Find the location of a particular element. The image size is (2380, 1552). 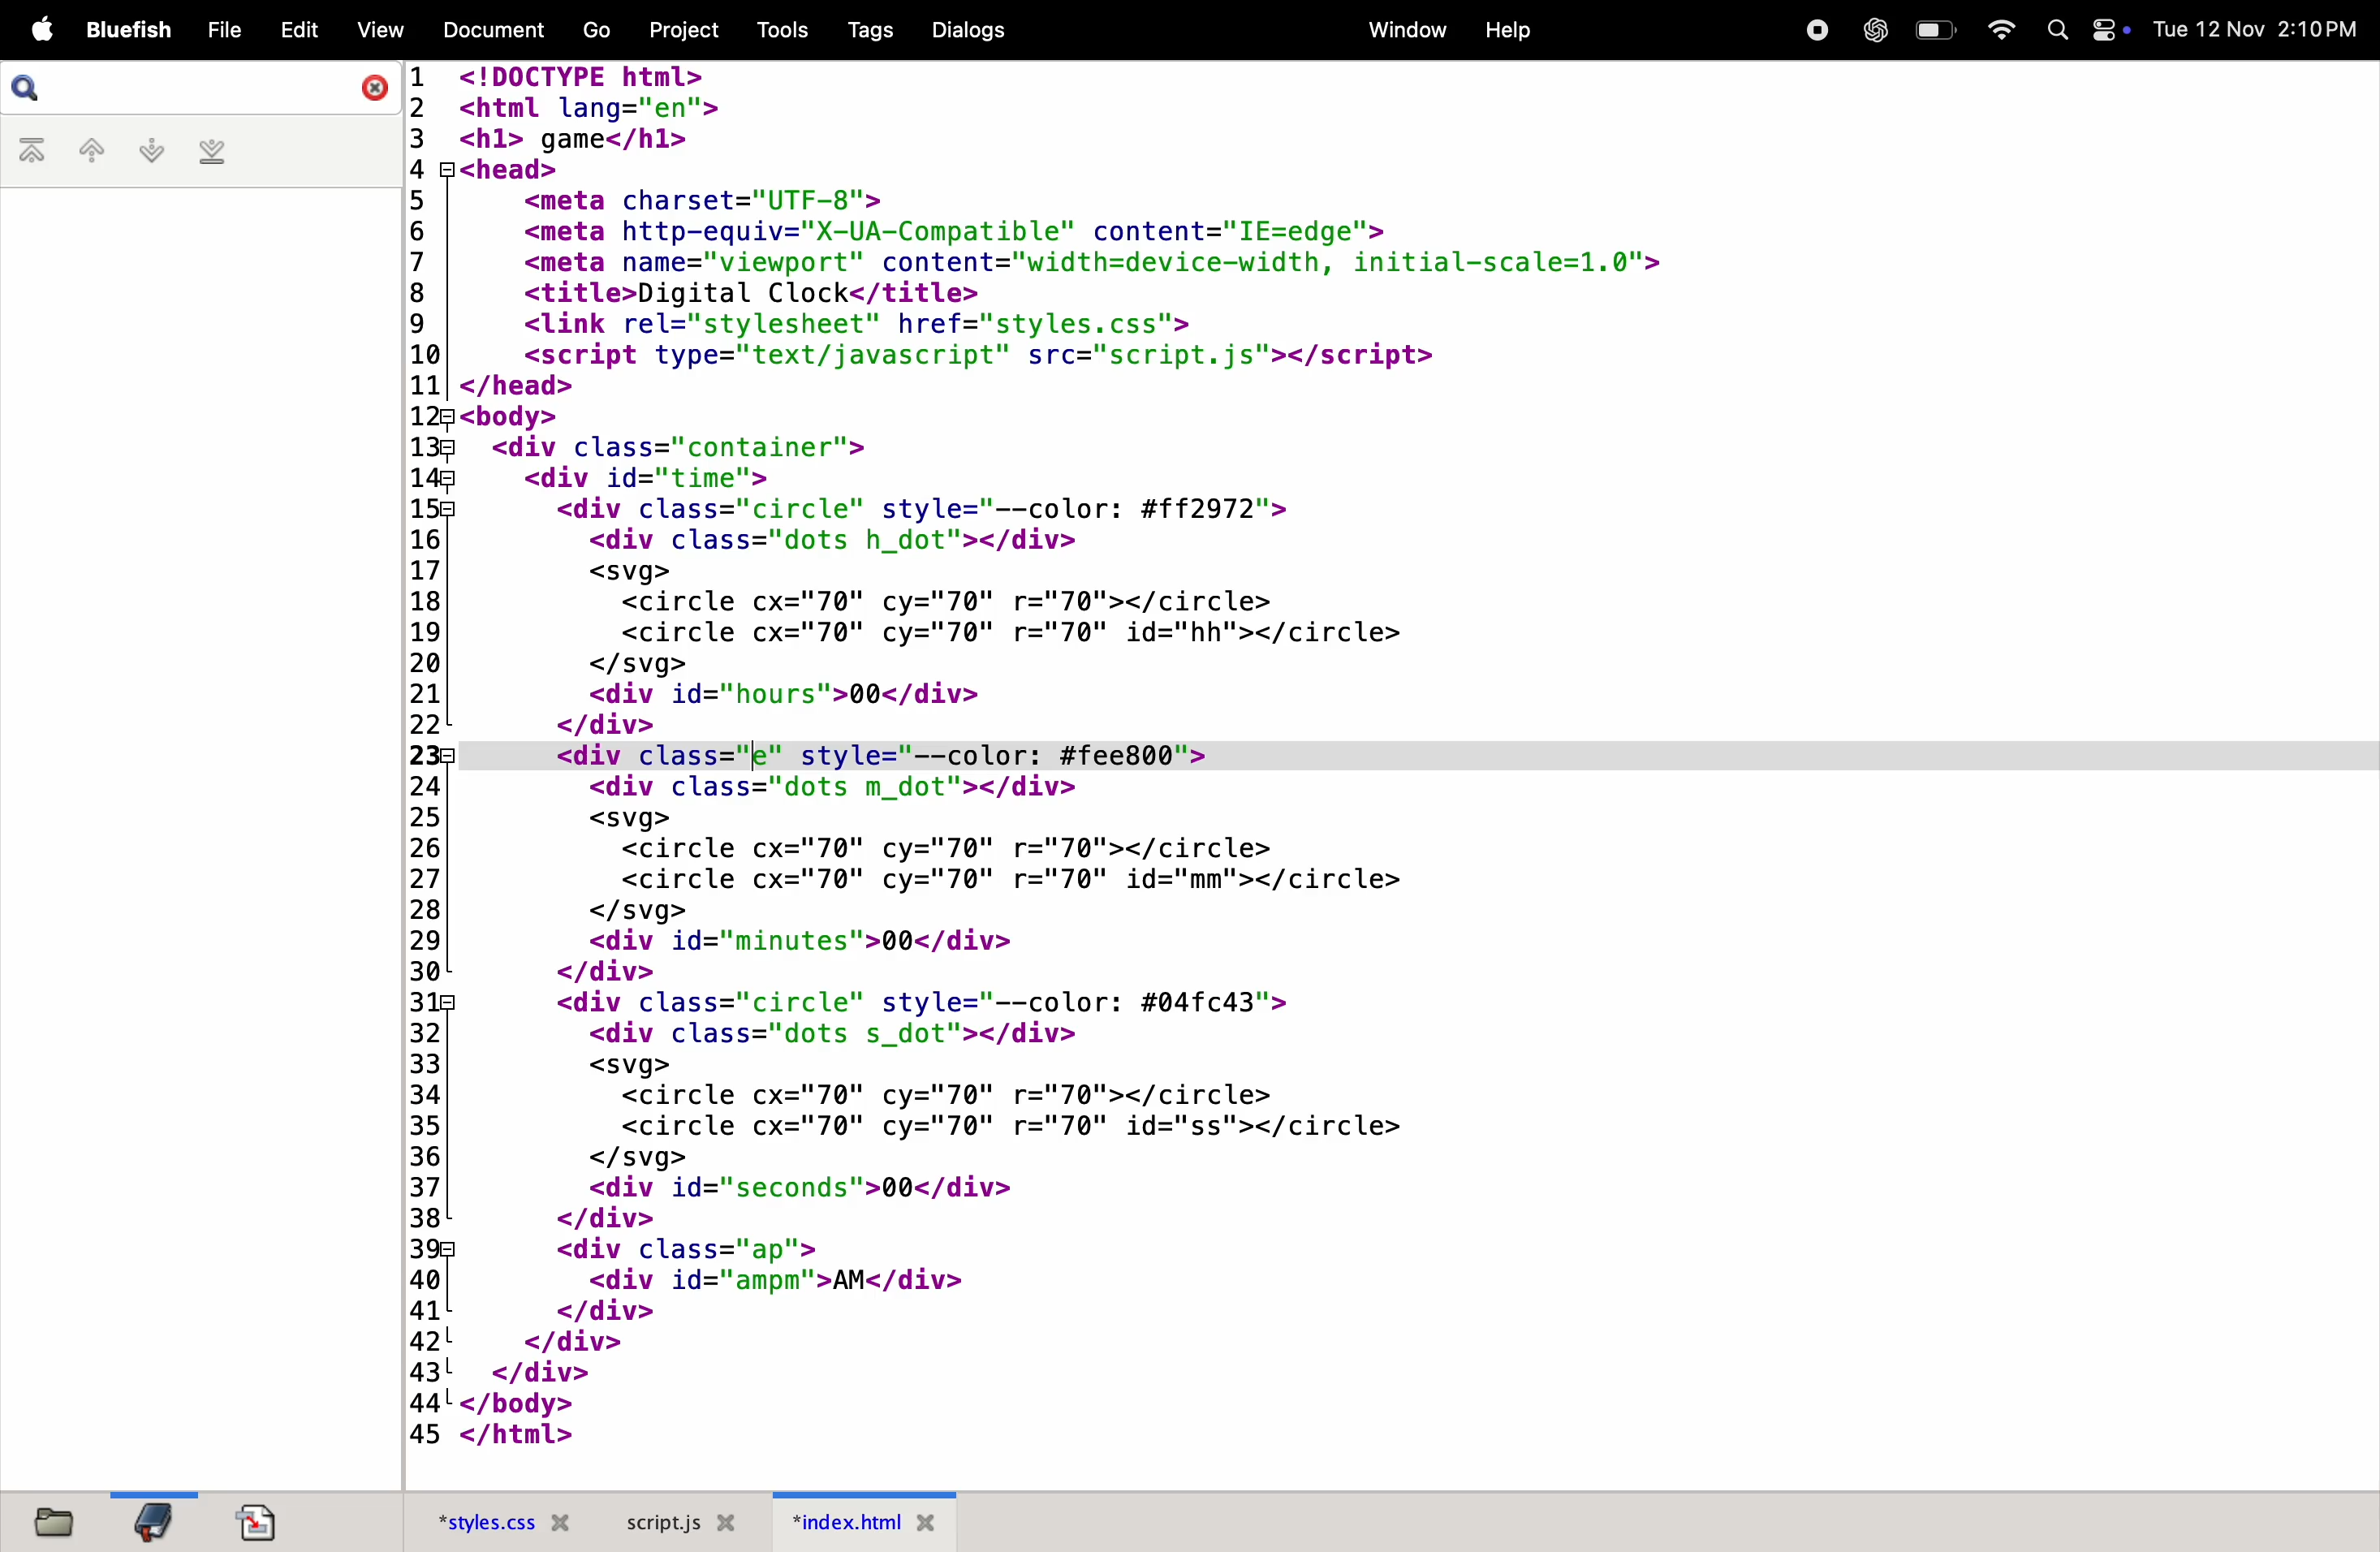

documents is located at coordinates (255, 1521).